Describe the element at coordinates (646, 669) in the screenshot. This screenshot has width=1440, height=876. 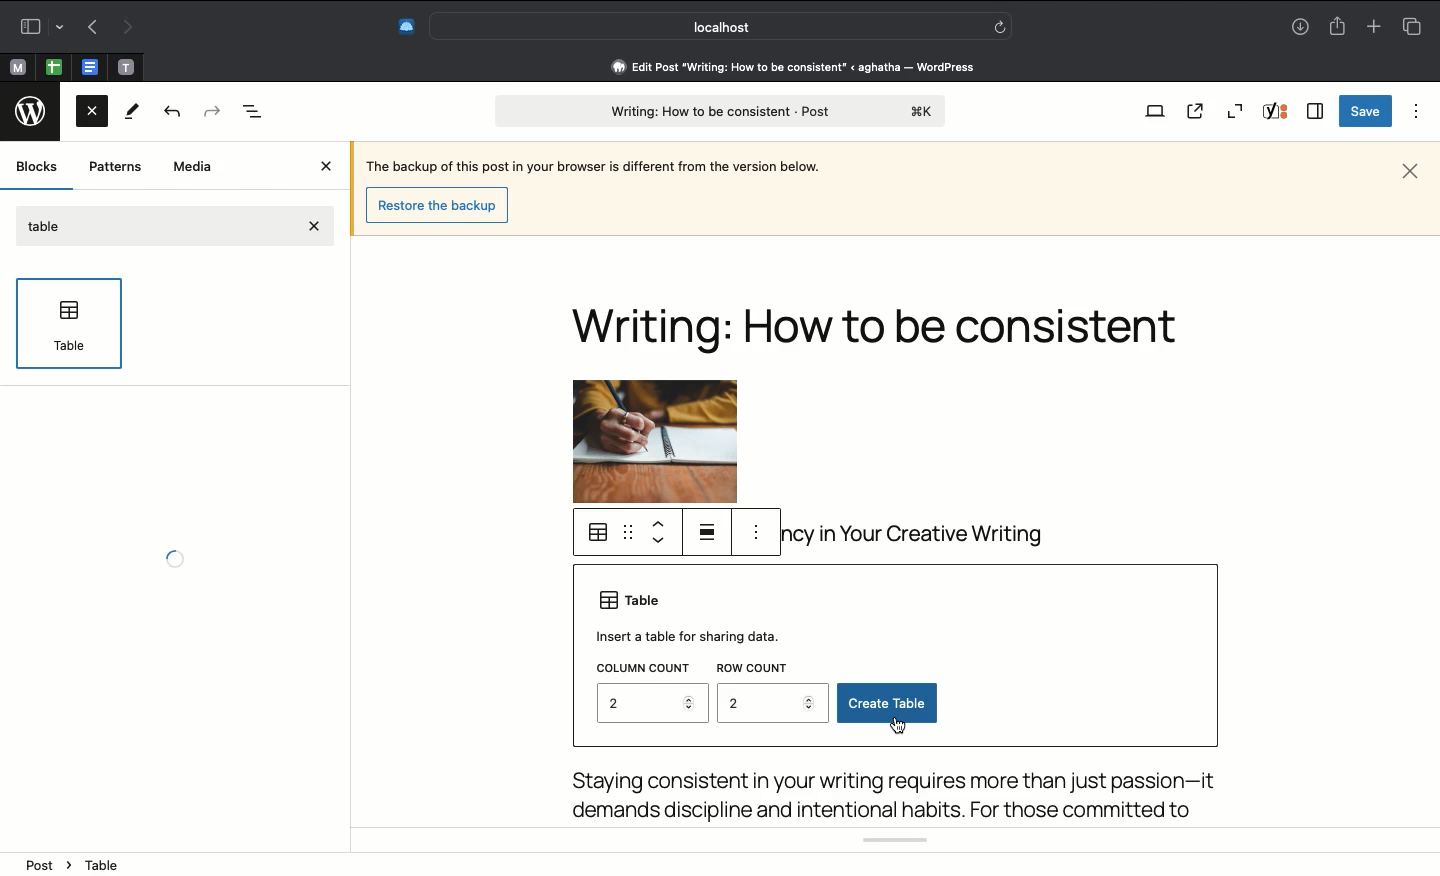
I see `Column count` at that location.